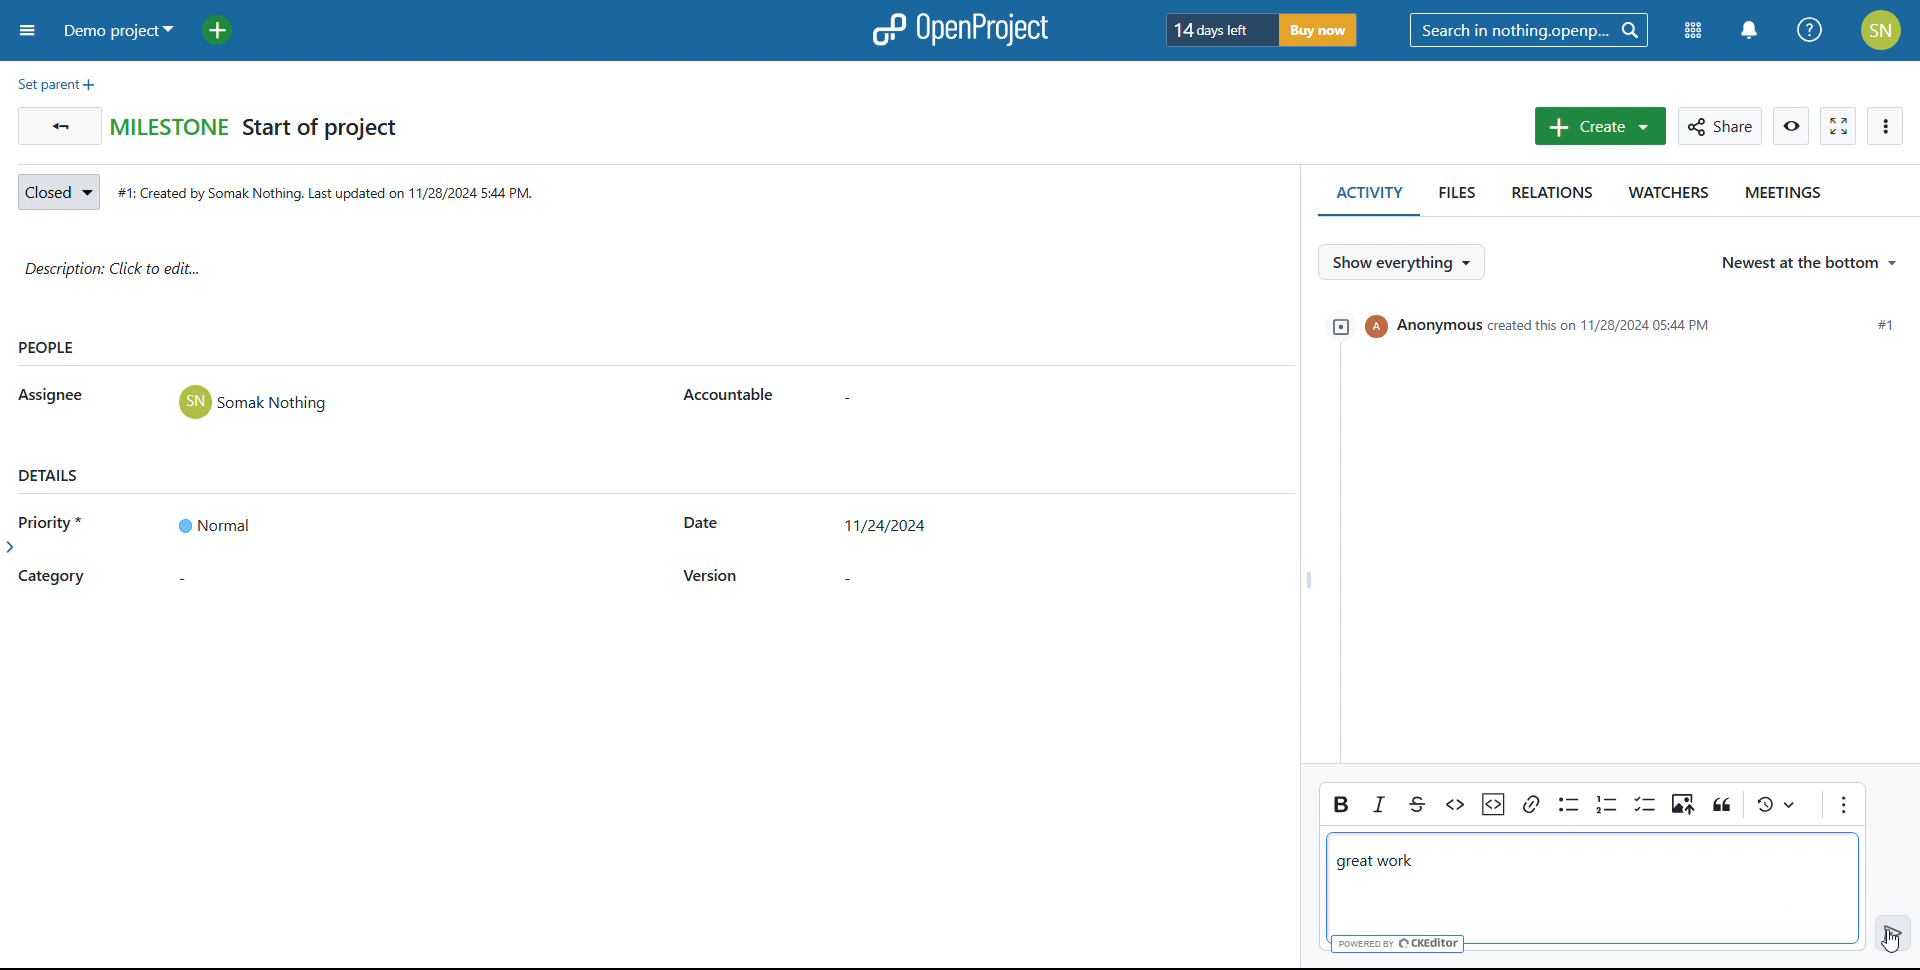 This screenshot has width=1920, height=970. Describe the element at coordinates (170, 125) in the screenshot. I see `milestone` at that location.